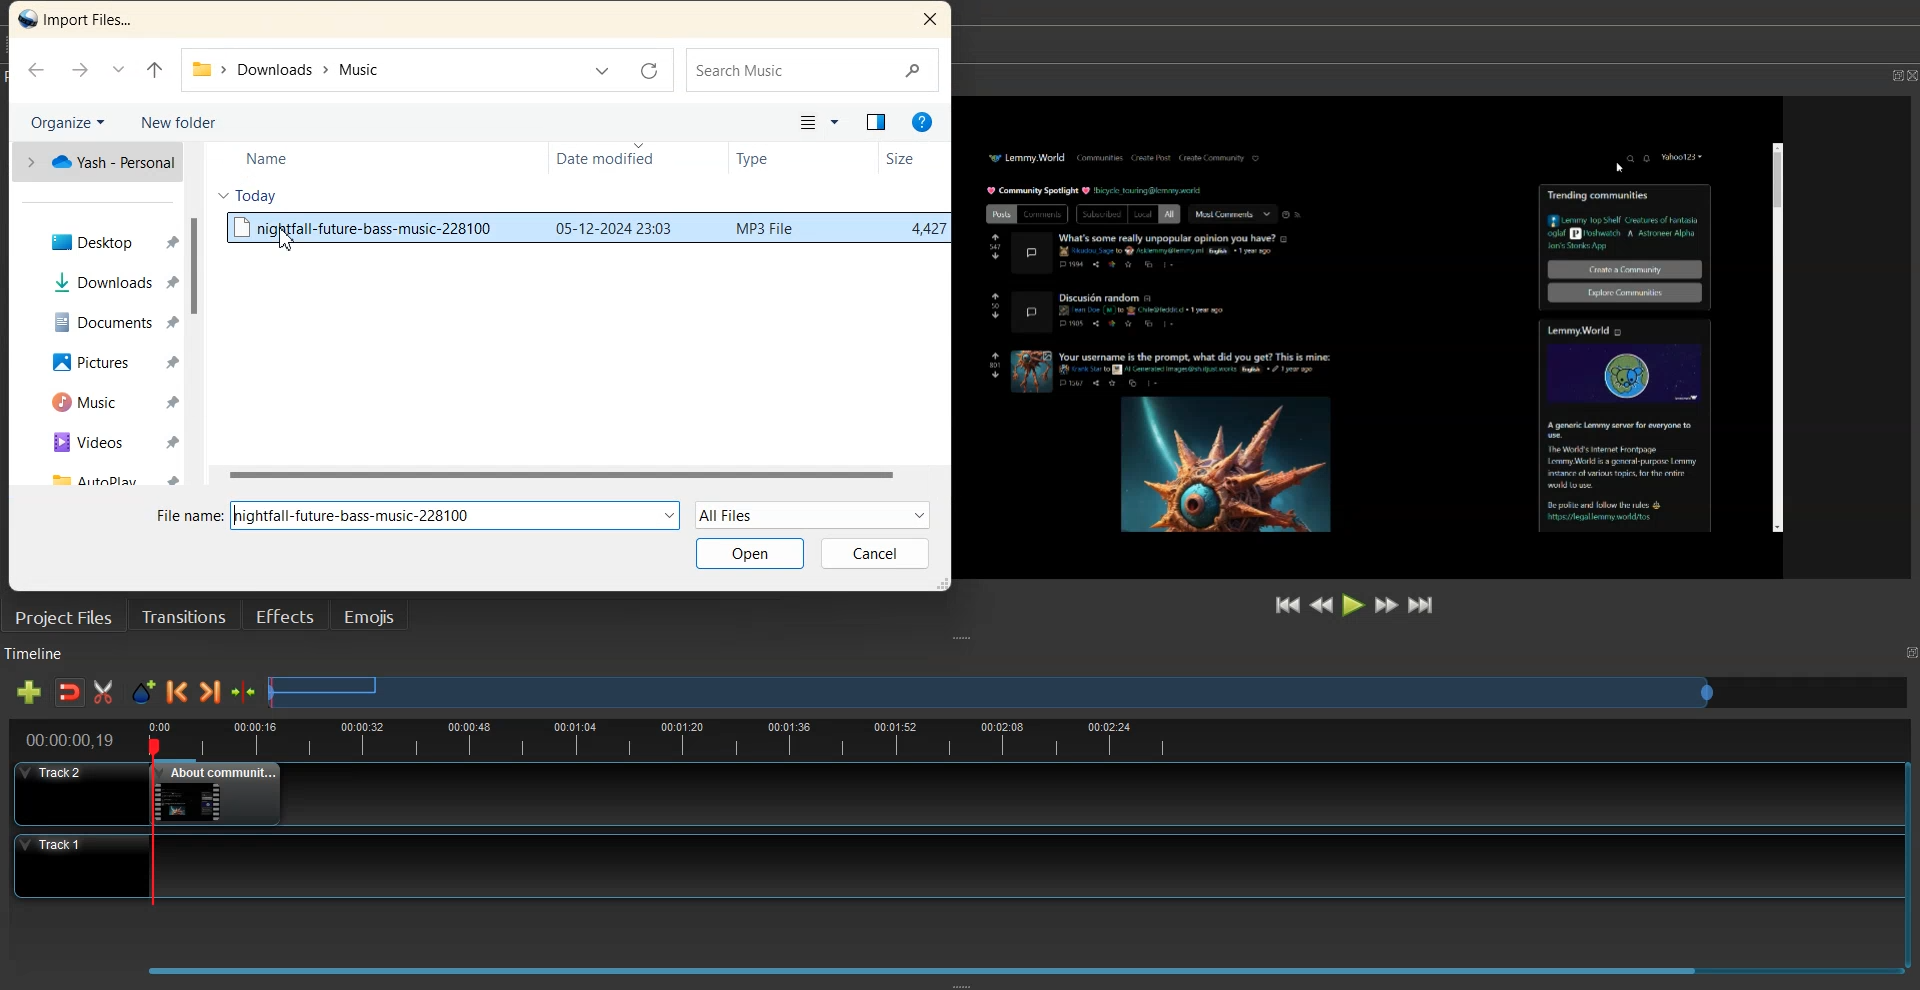 The width and height of the screenshot is (1920, 990). Describe the element at coordinates (585, 228) in the screenshot. I see `File` at that location.